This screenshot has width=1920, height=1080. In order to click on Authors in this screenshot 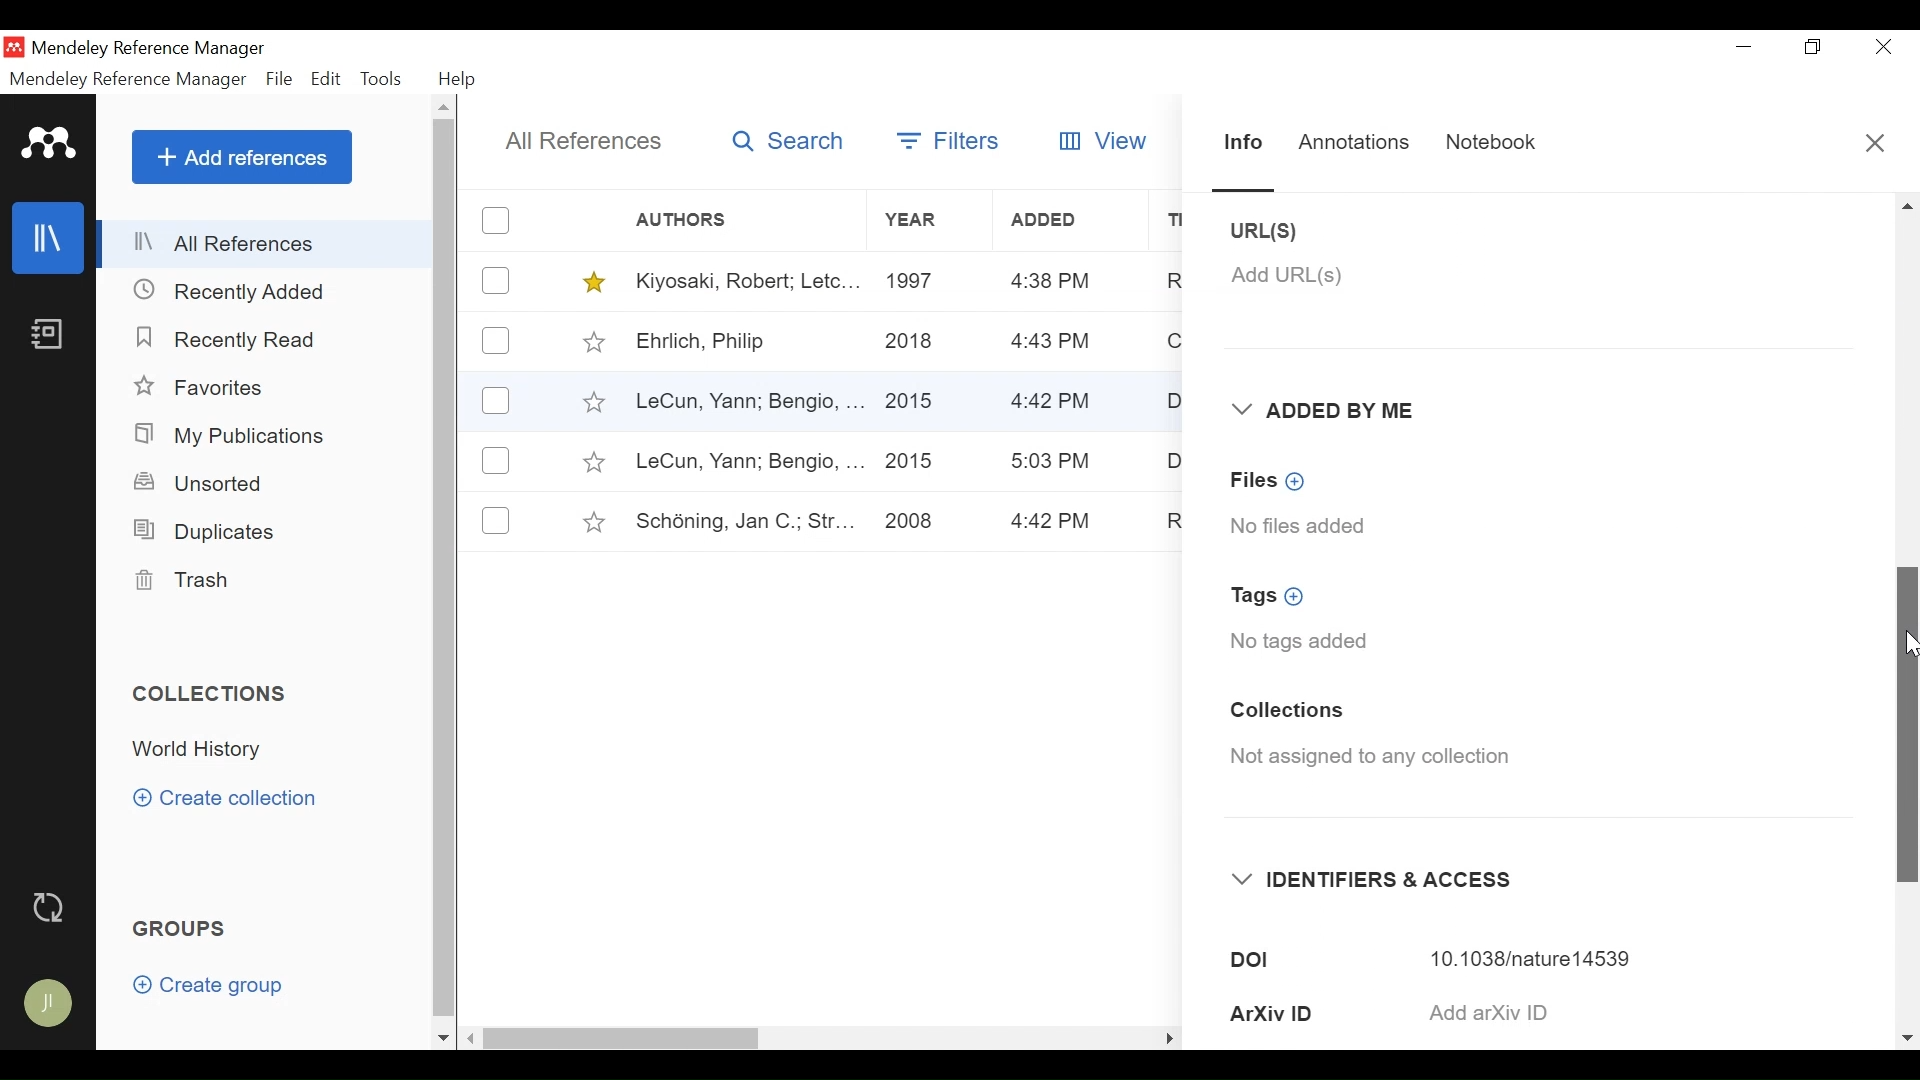, I will do `click(697, 221)`.